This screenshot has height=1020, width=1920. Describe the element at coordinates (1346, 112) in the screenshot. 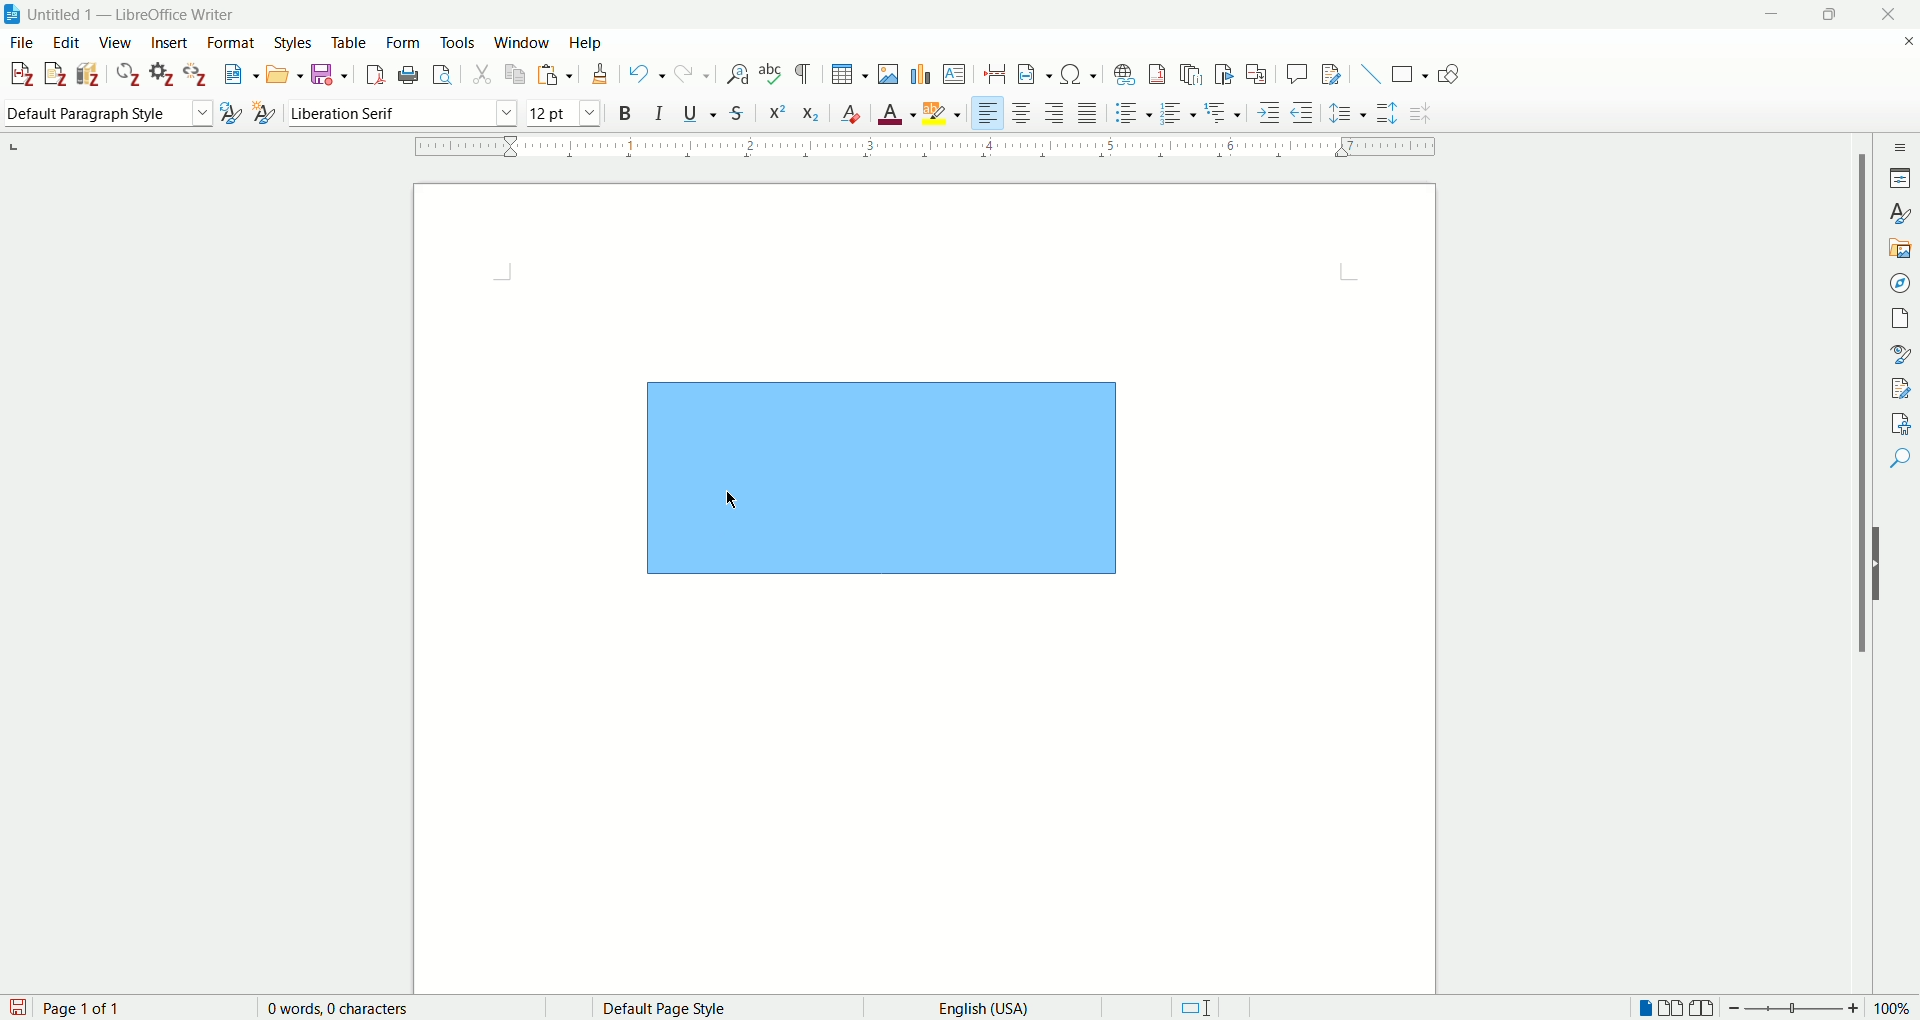

I see `set line spacing` at that location.